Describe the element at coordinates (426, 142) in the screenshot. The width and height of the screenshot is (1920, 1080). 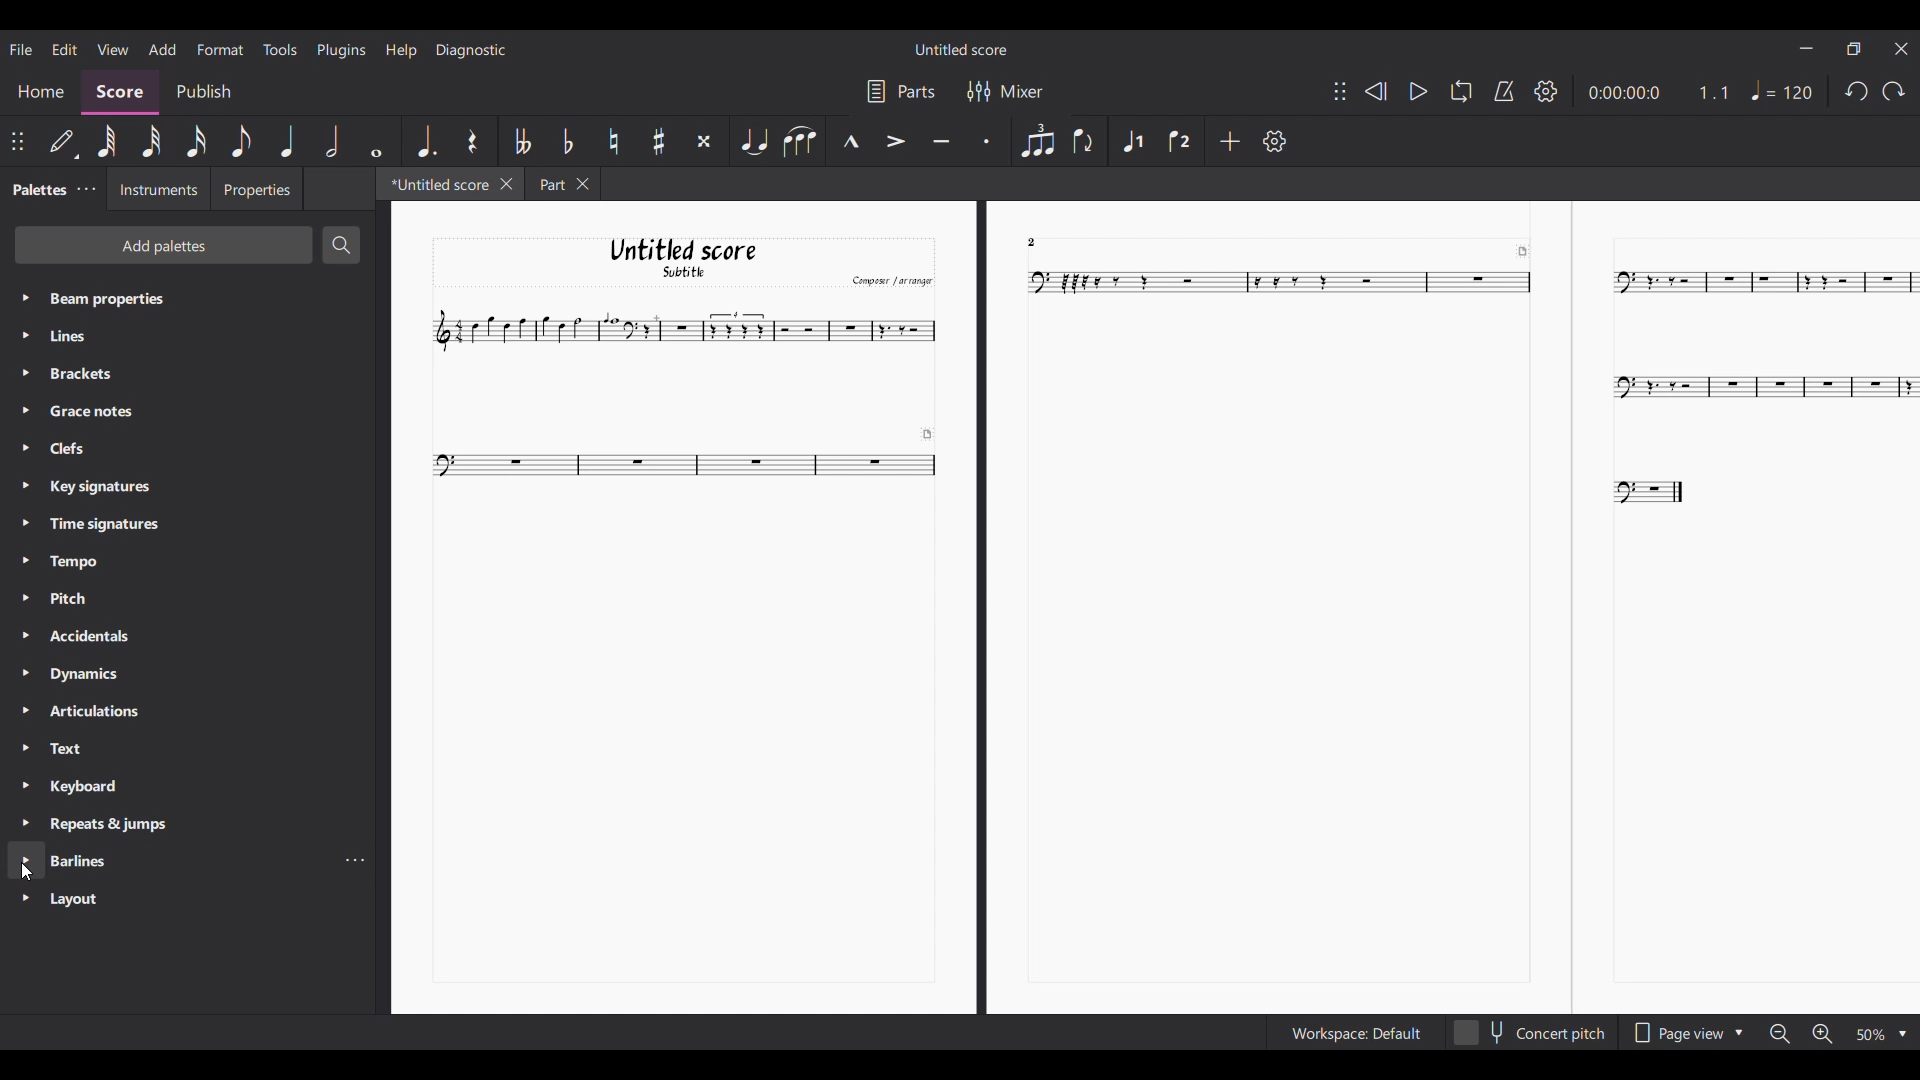
I see `Augmentation dot` at that location.